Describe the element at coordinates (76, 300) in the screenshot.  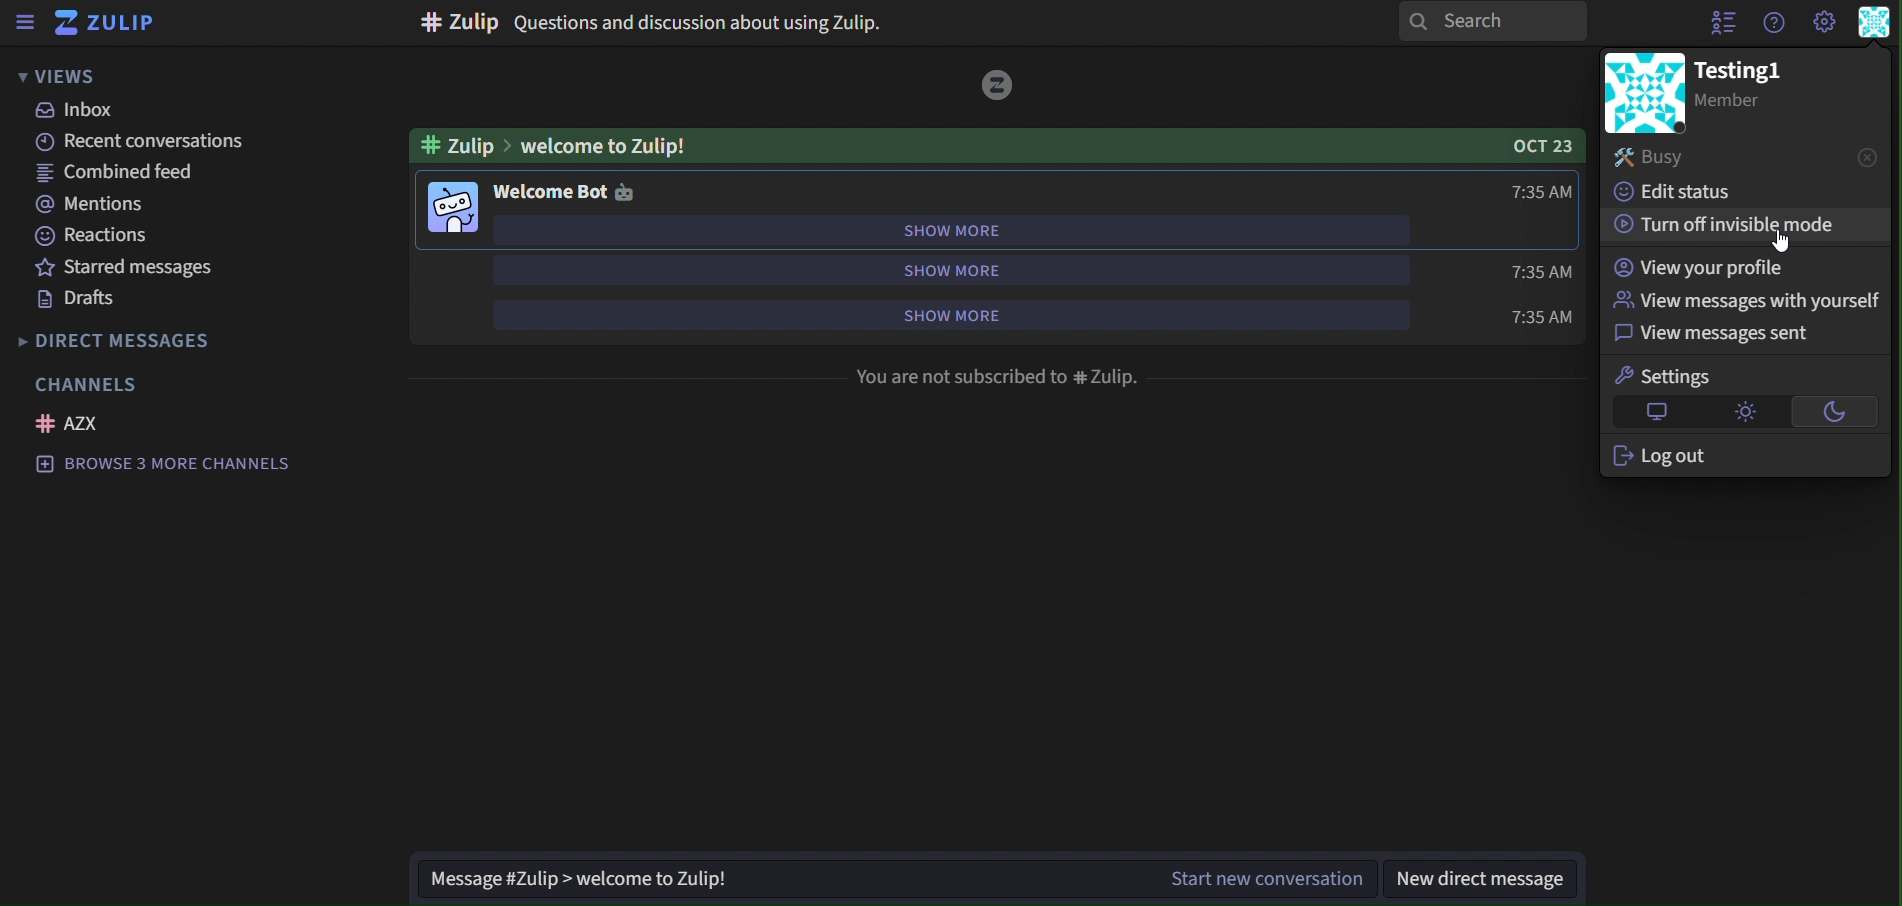
I see `drafts` at that location.